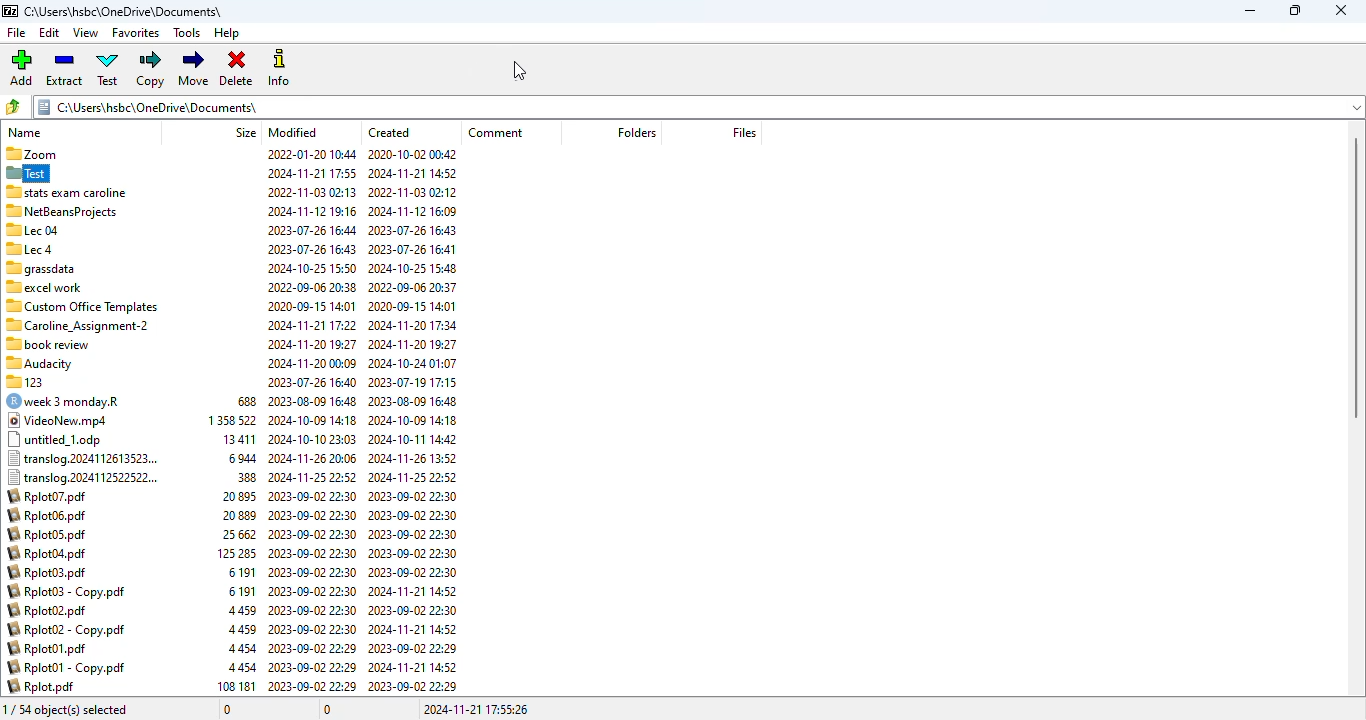 The width and height of the screenshot is (1366, 720). I want to click on 13 411, so click(238, 439).